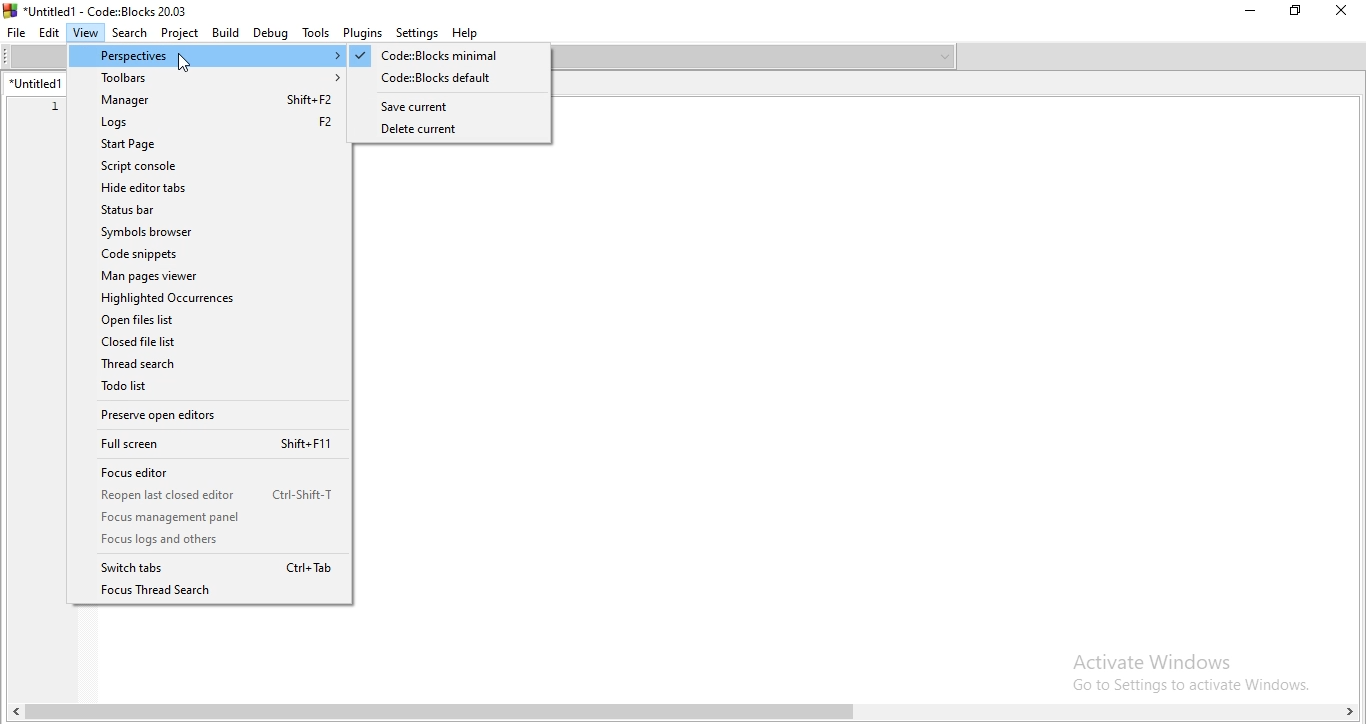 This screenshot has height=724, width=1366. I want to click on Preserve open editors, so click(210, 413).